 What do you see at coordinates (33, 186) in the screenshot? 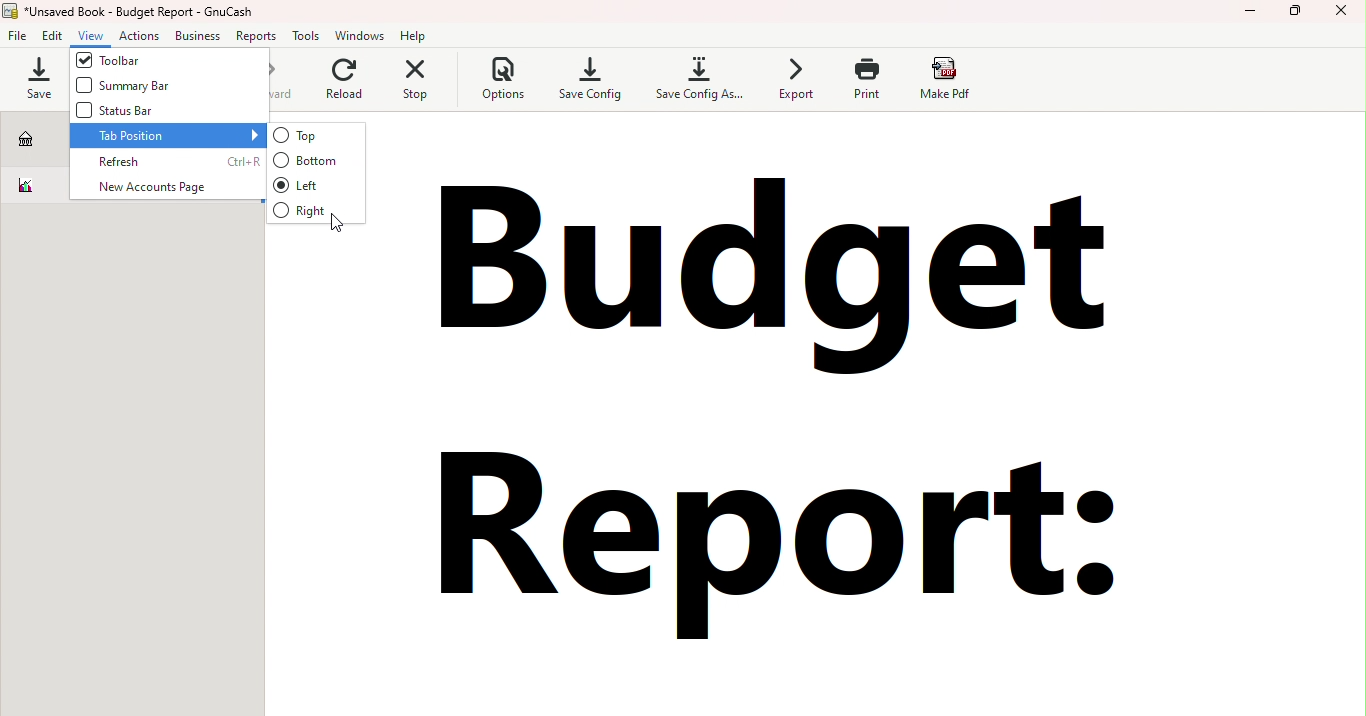
I see `Budget report` at bounding box center [33, 186].